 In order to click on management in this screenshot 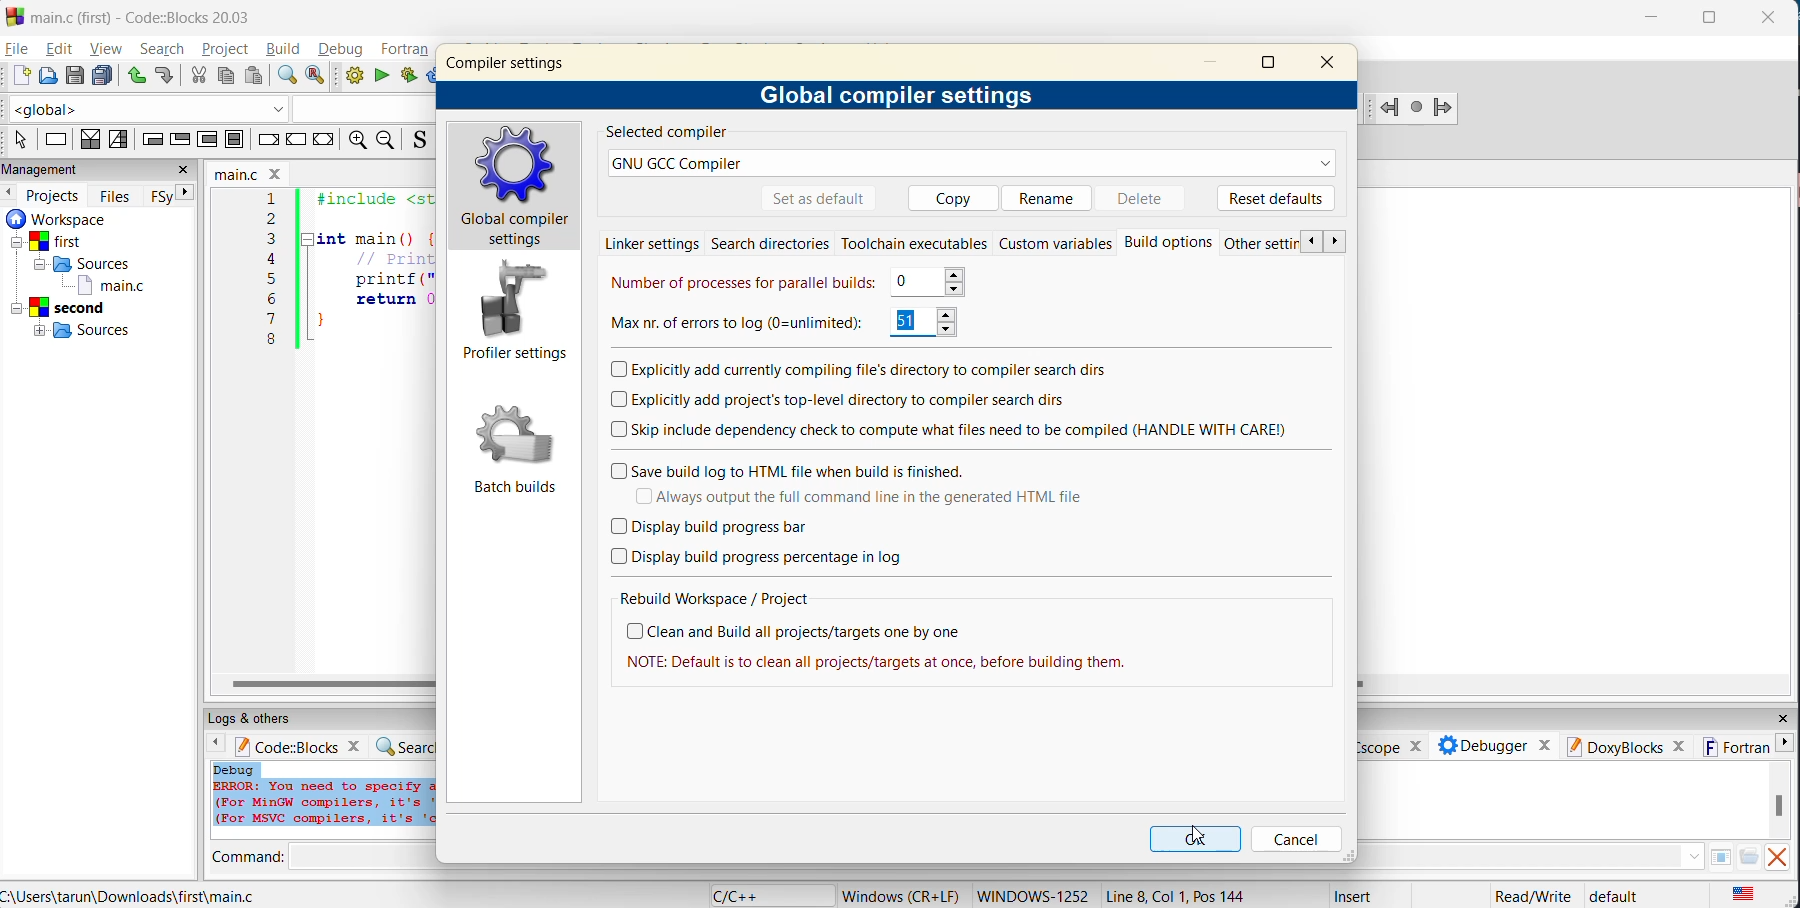, I will do `click(44, 168)`.